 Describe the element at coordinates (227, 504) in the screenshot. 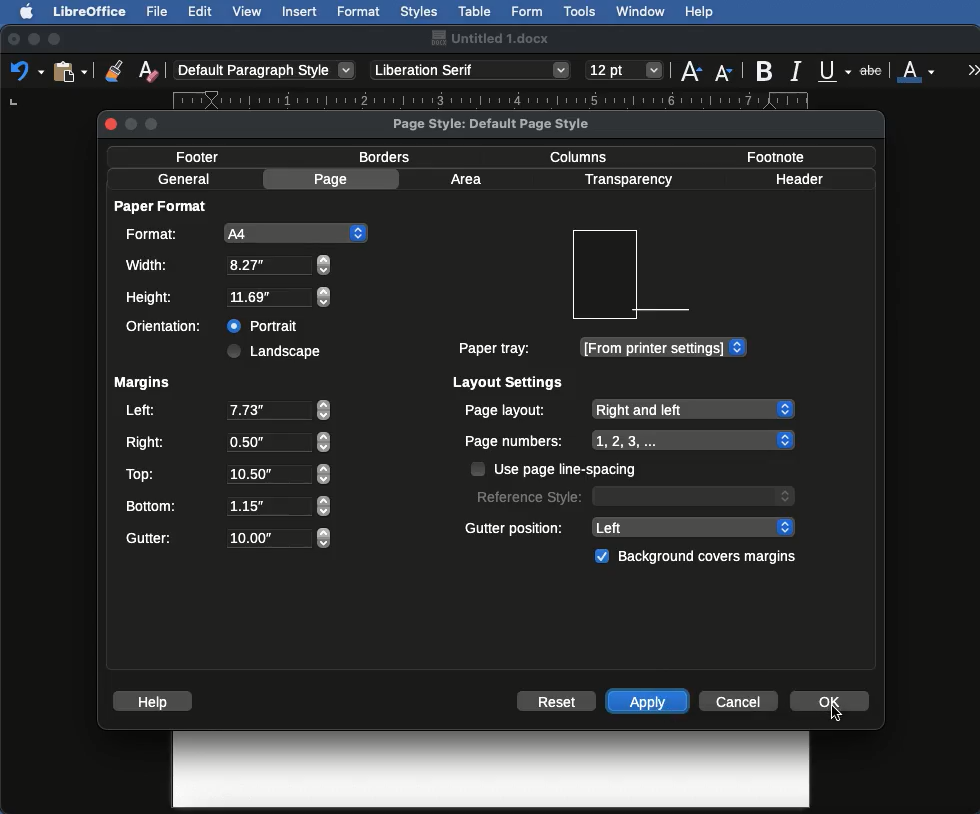

I see `Bottom` at that location.